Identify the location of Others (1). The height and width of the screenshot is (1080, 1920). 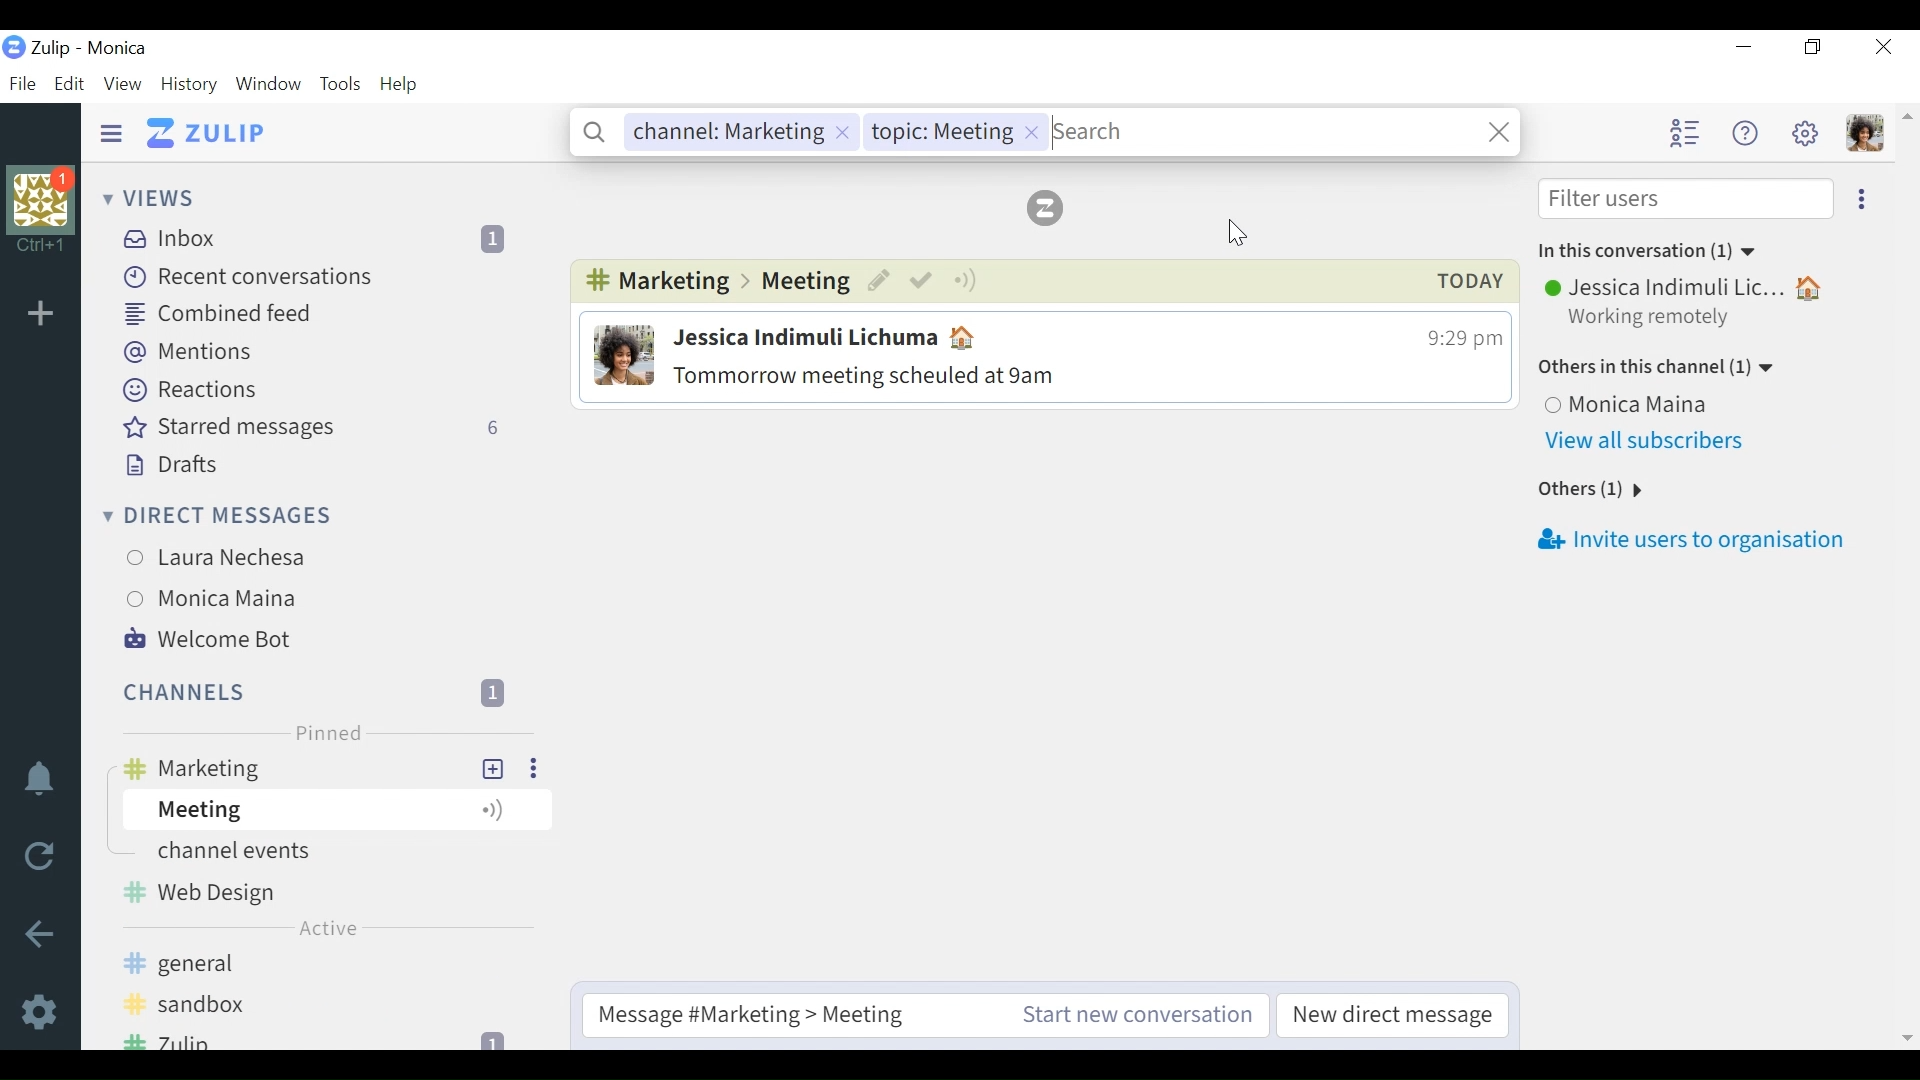
(1597, 490).